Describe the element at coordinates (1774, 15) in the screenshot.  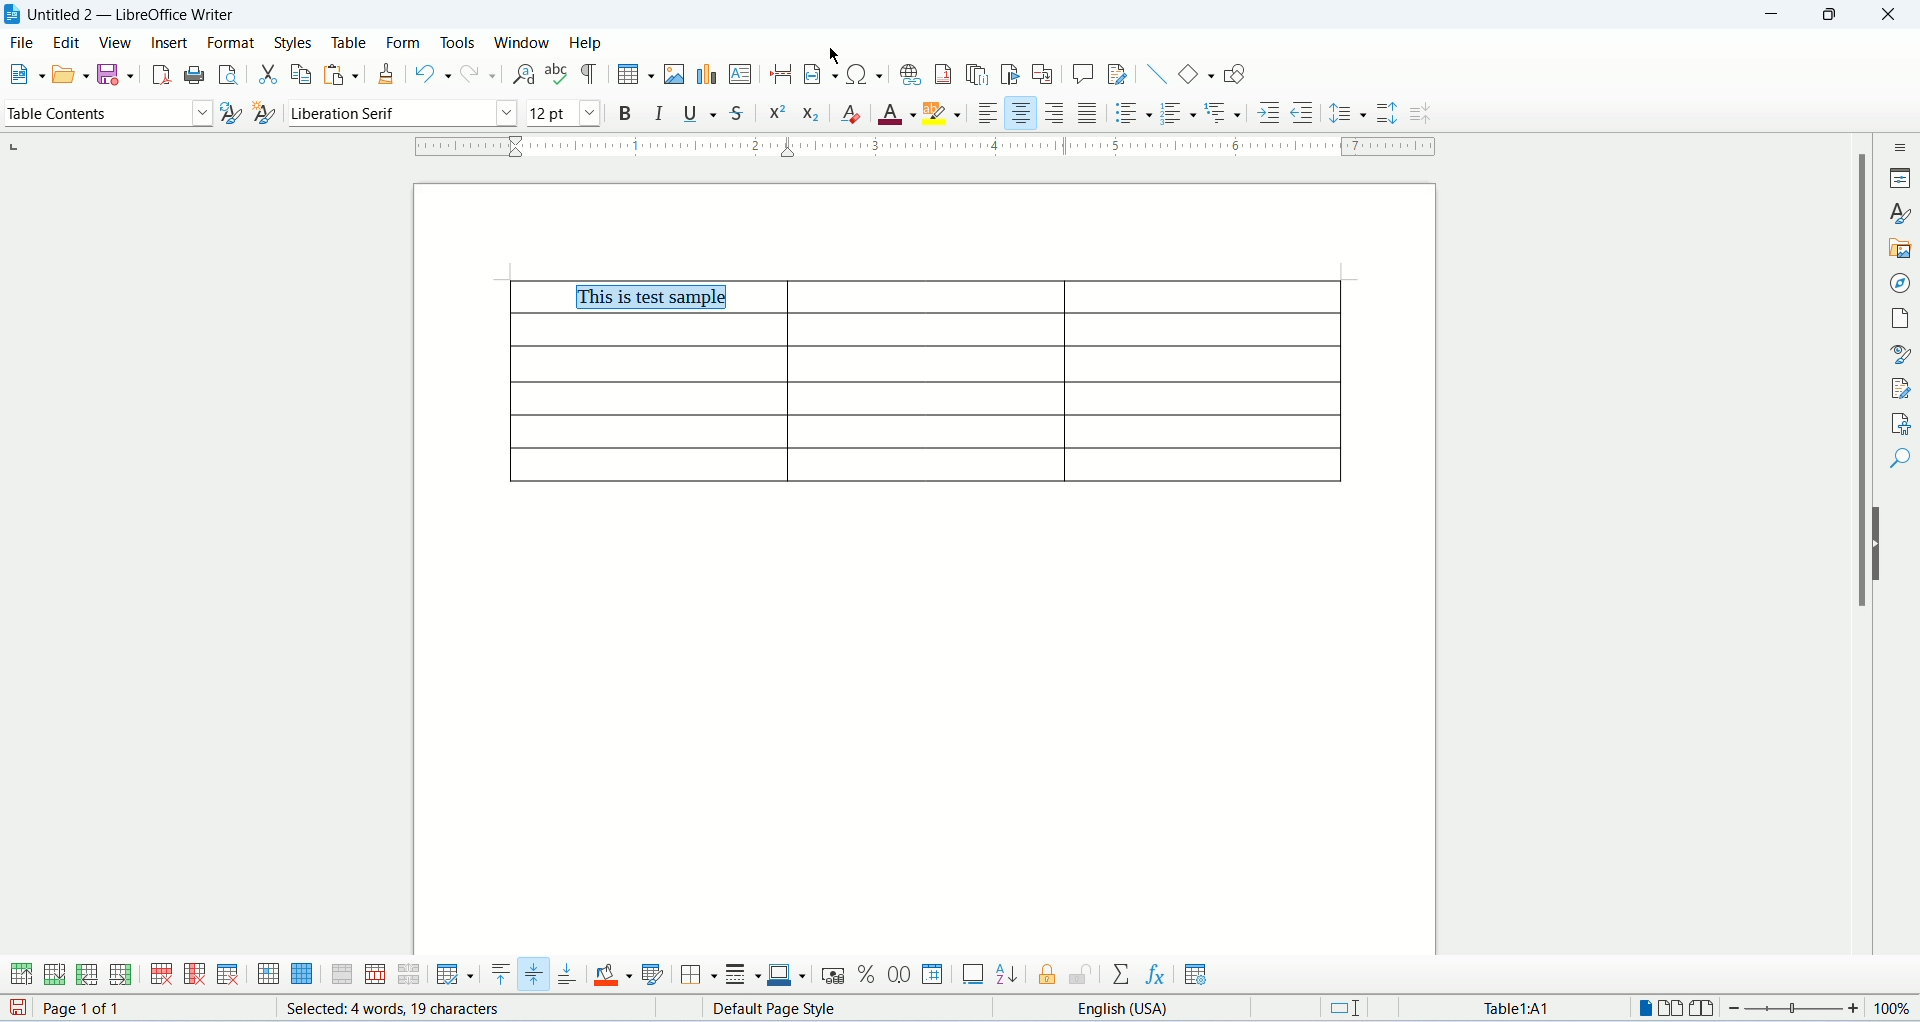
I see `minimize` at that location.